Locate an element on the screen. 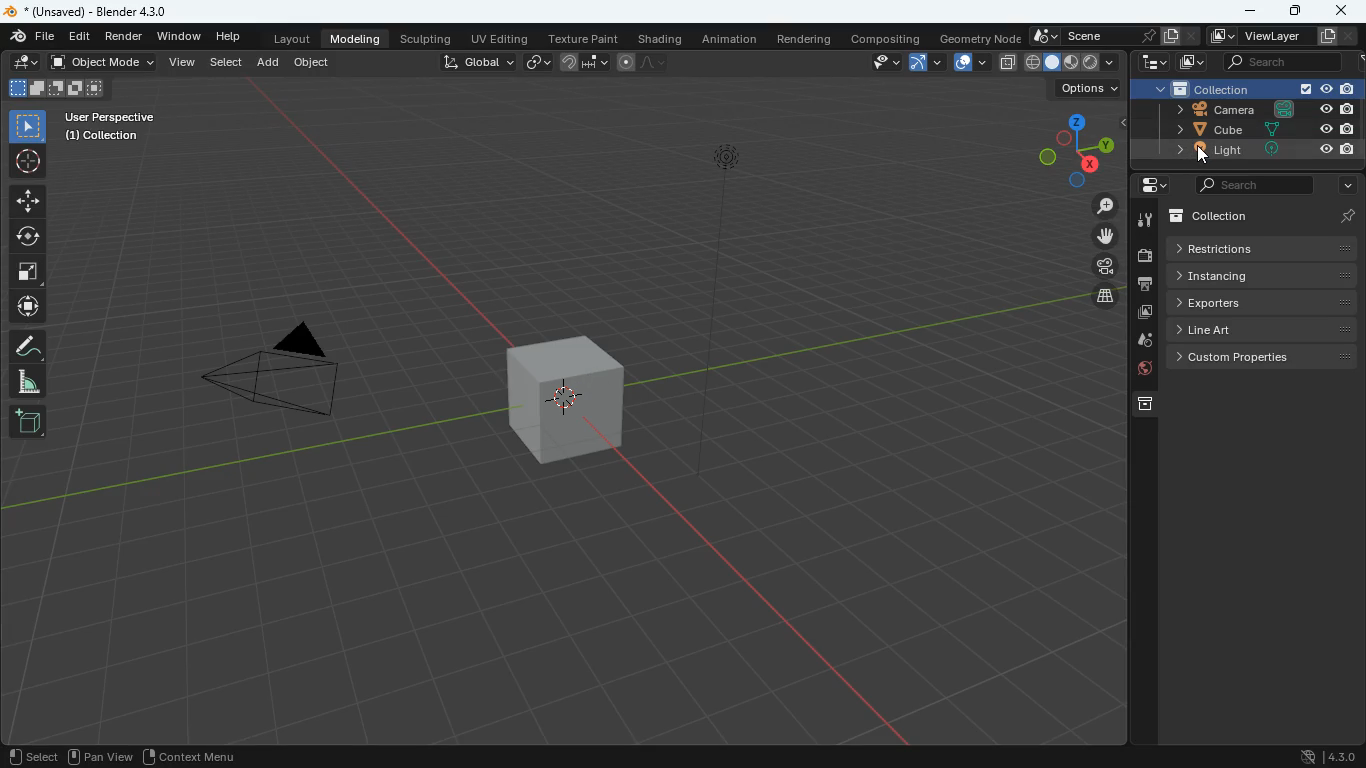  cube is located at coordinates (568, 404).